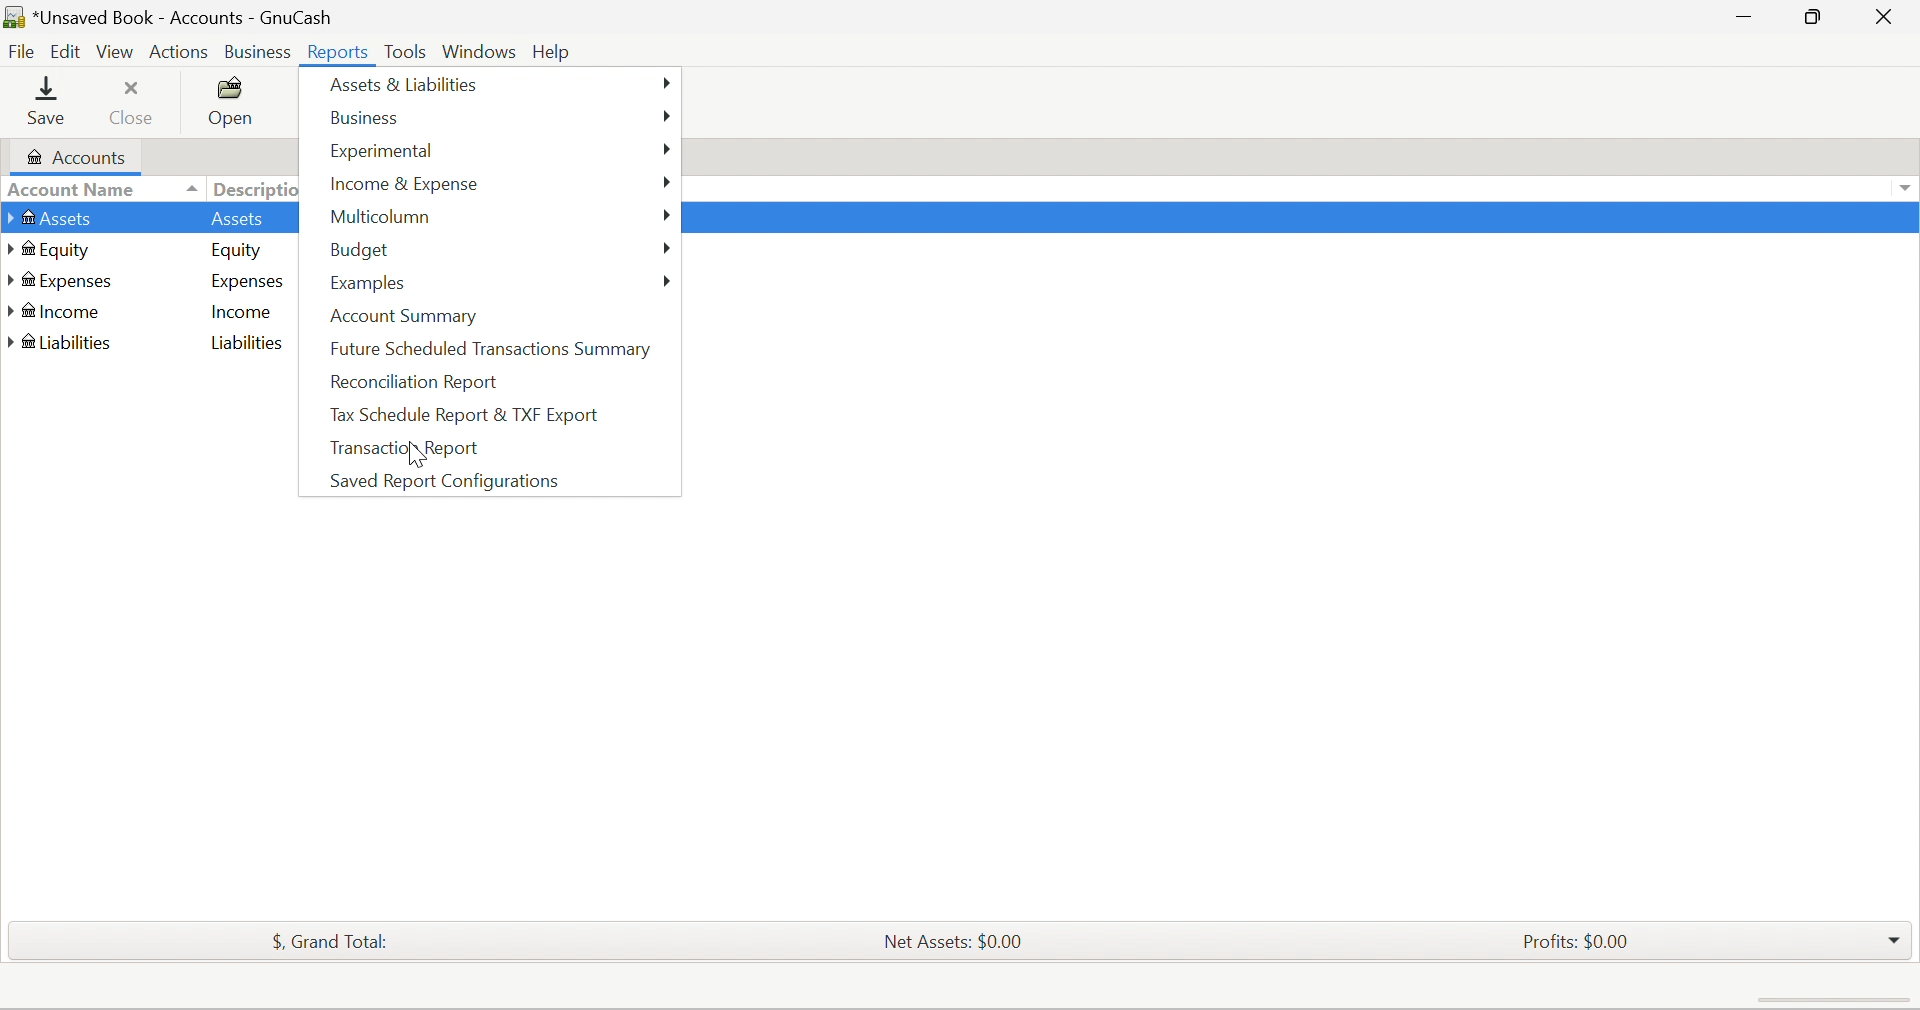 The width and height of the screenshot is (1920, 1010). I want to click on Multicolumn, so click(381, 219).